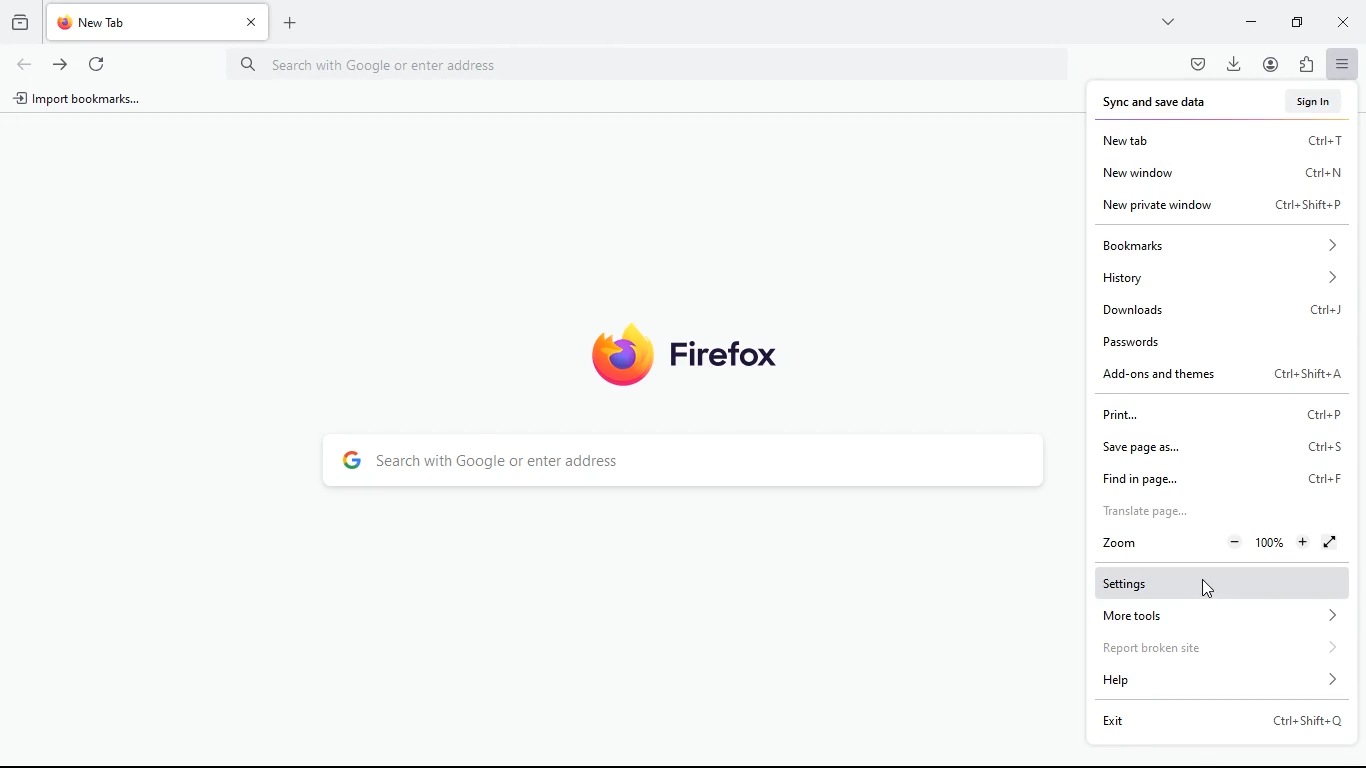 The image size is (1366, 768). What do you see at coordinates (1229, 583) in the screenshot?
I see `settings` at bounding box center [1229, 583].